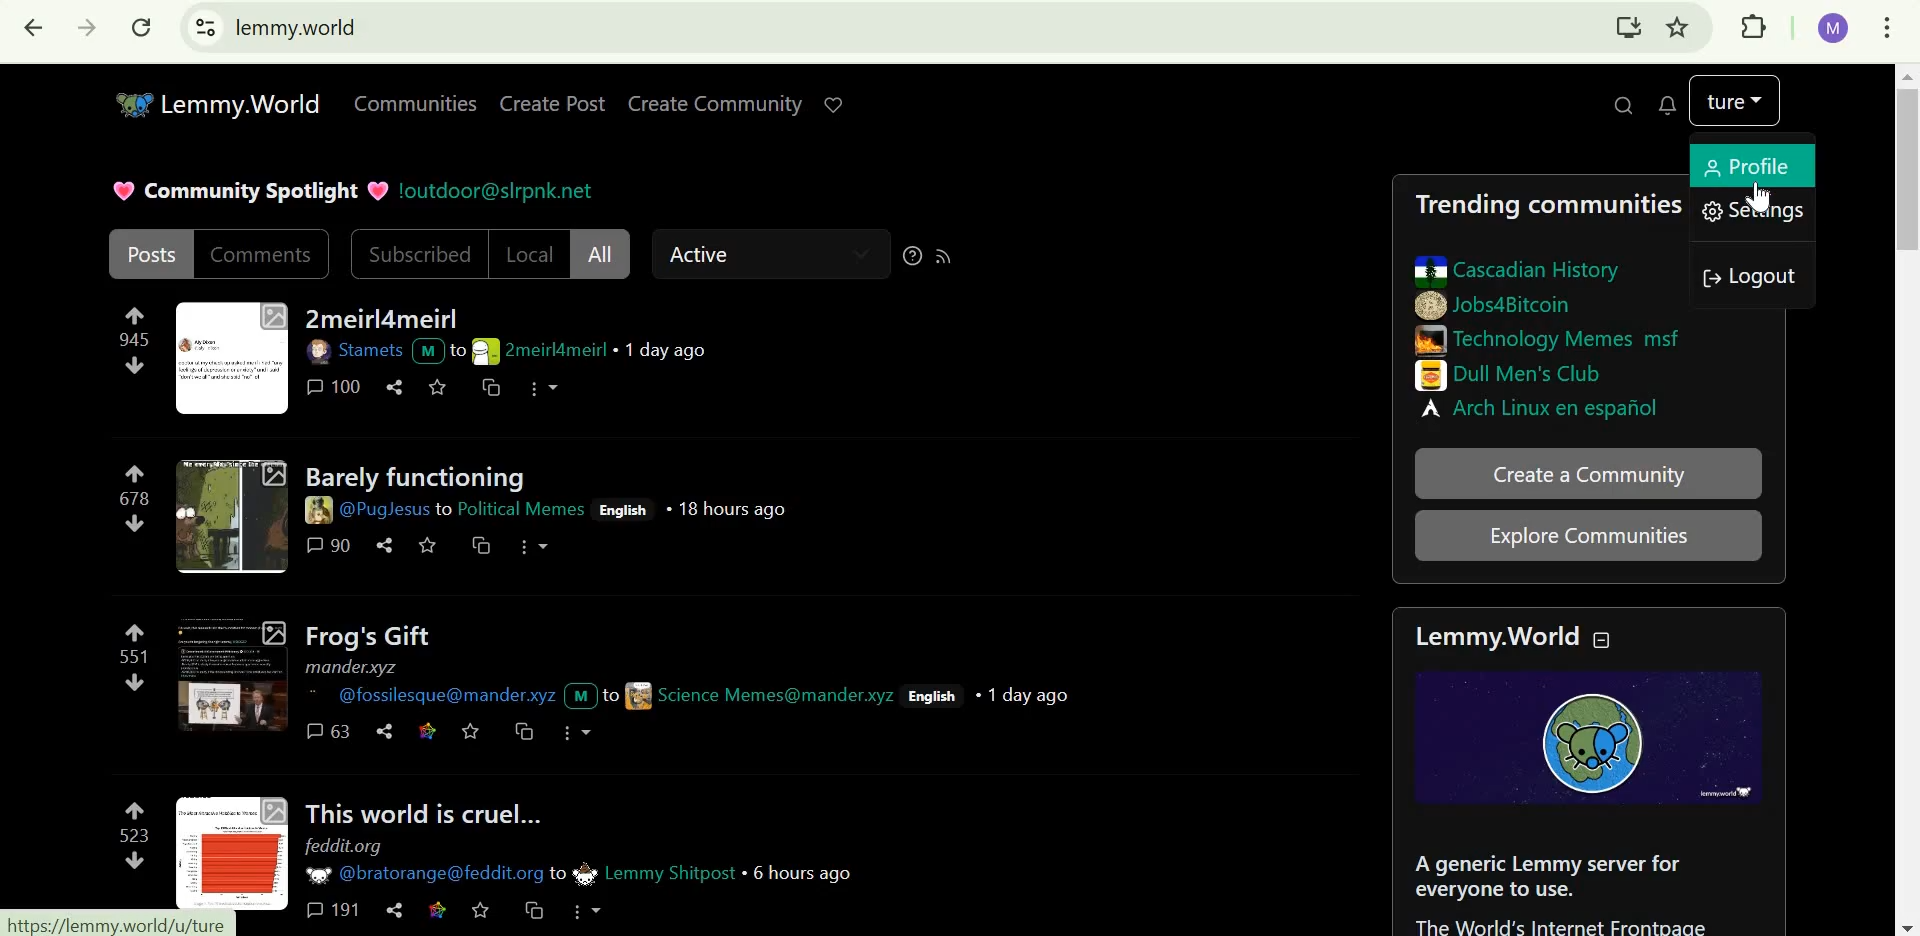 The image size is (1920, 936). I want to click on Dull Men's club, so click(1516, 374).